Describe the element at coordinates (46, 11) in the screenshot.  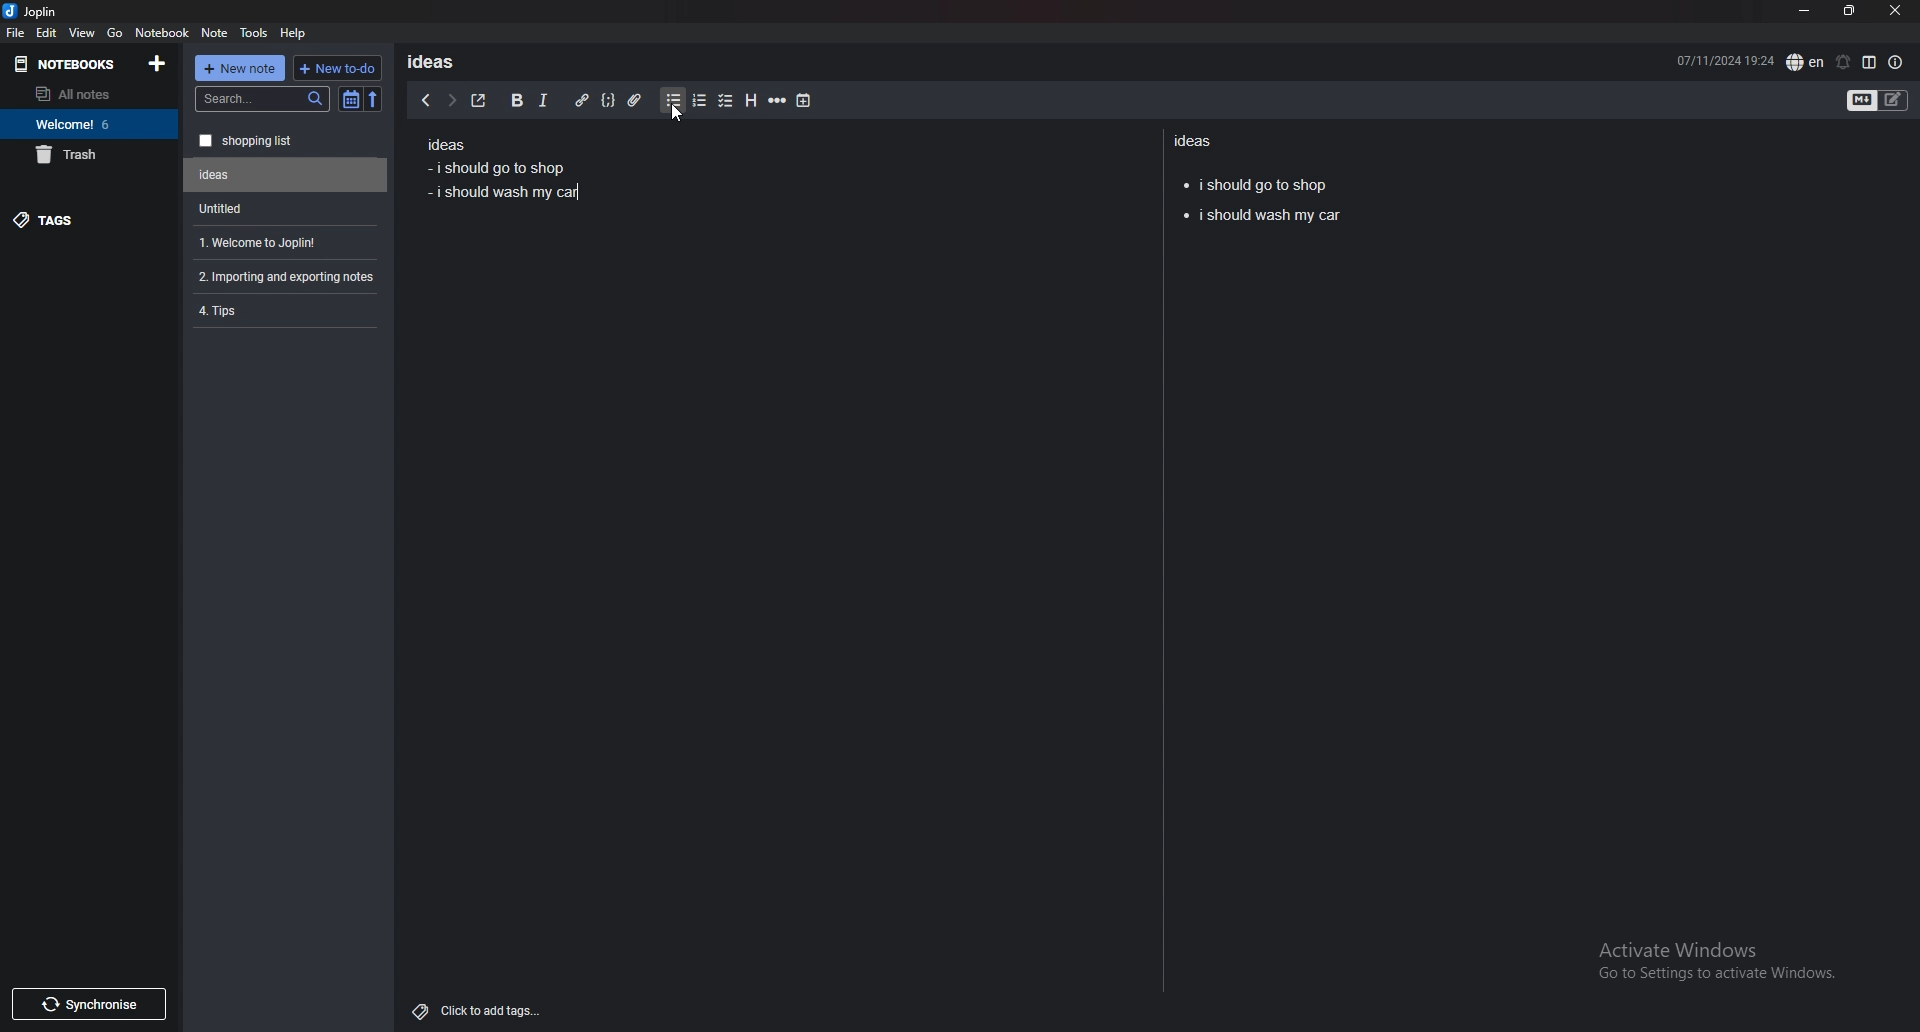
I see `Joplin` at that location.